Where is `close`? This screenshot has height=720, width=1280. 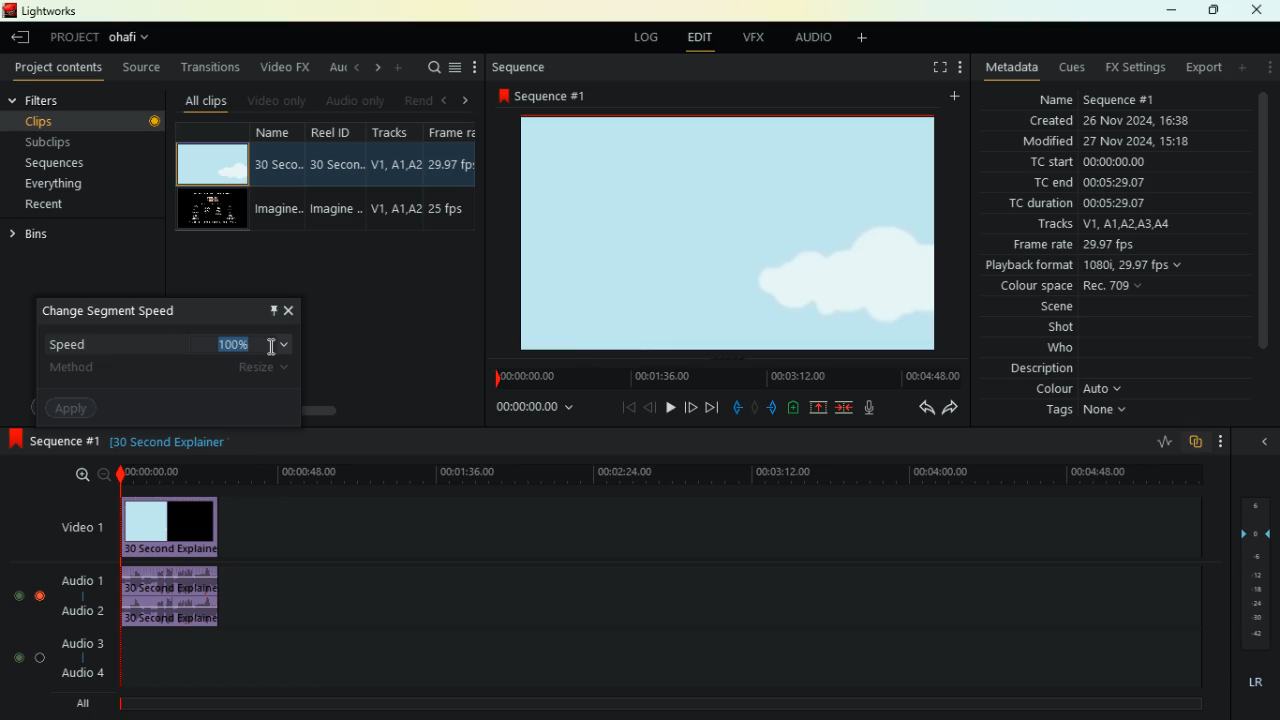
close is located at coordinates (292, 311).